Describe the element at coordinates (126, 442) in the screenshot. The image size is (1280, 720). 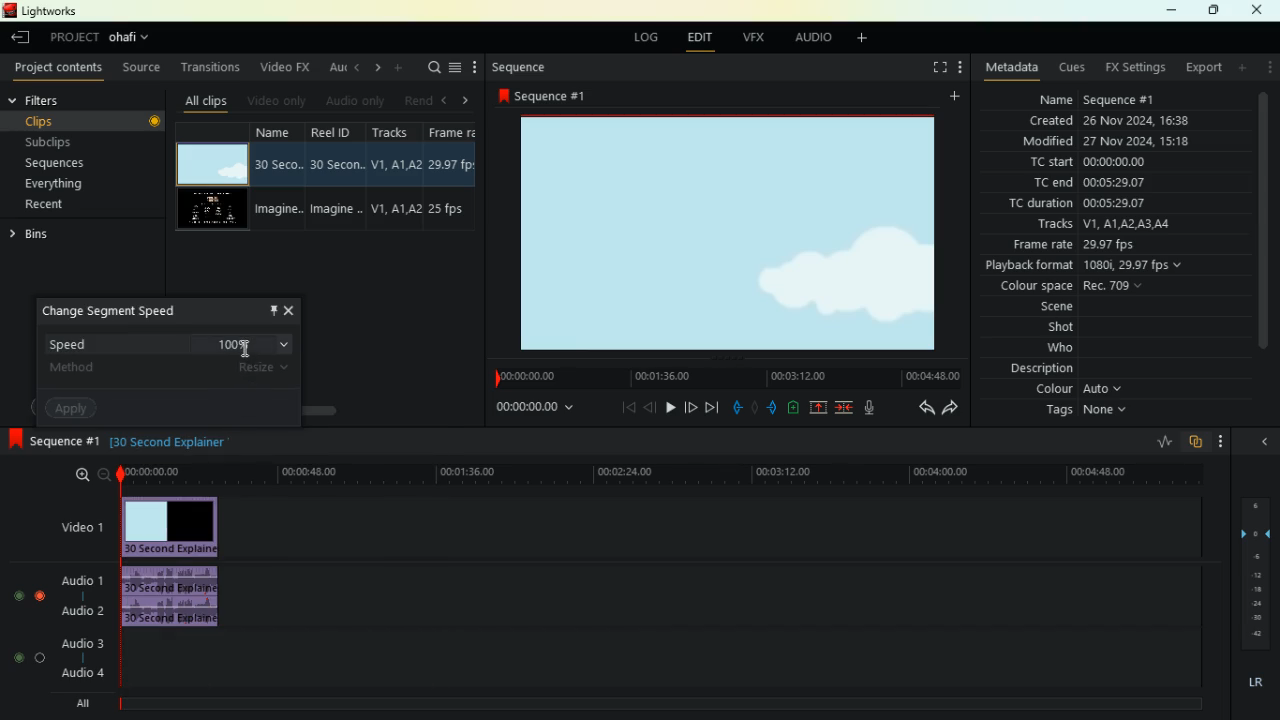
I see `black` at that location.